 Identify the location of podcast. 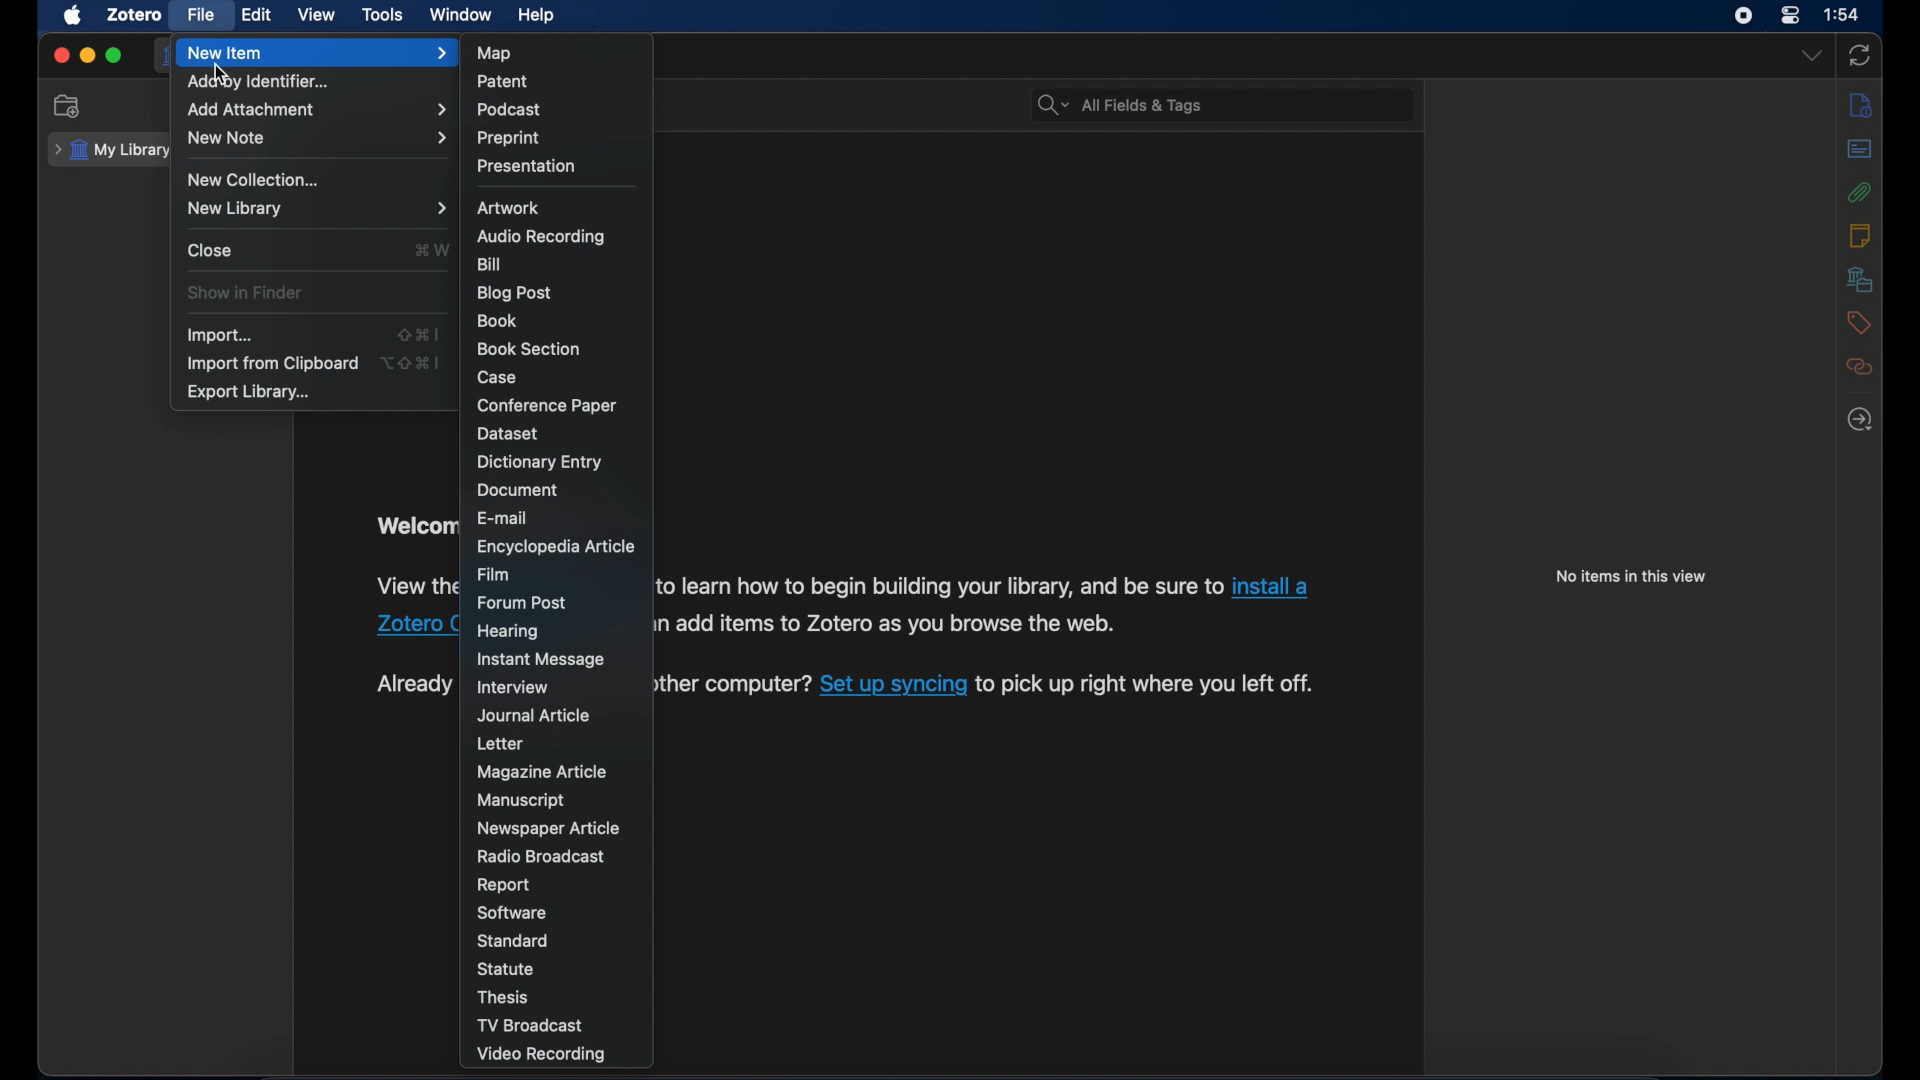
(511, 110).